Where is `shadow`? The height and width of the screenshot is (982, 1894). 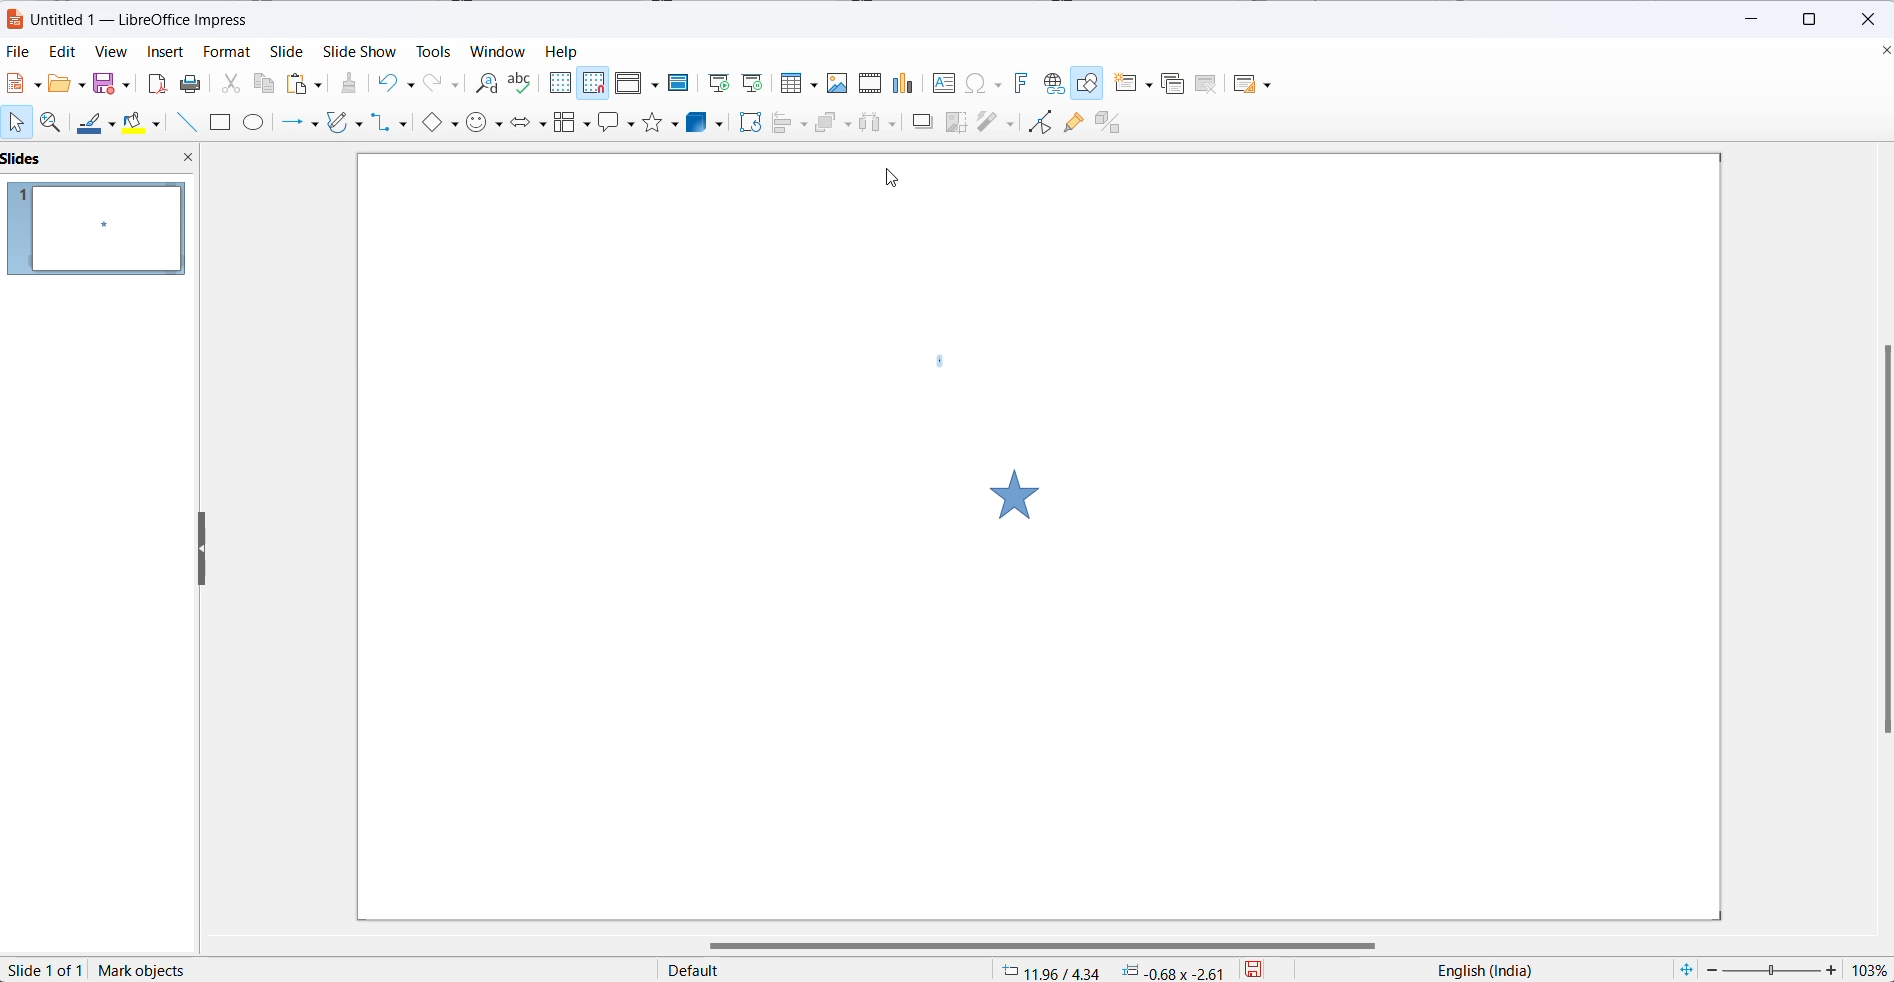
shadow is located at coordinates (924, 123).